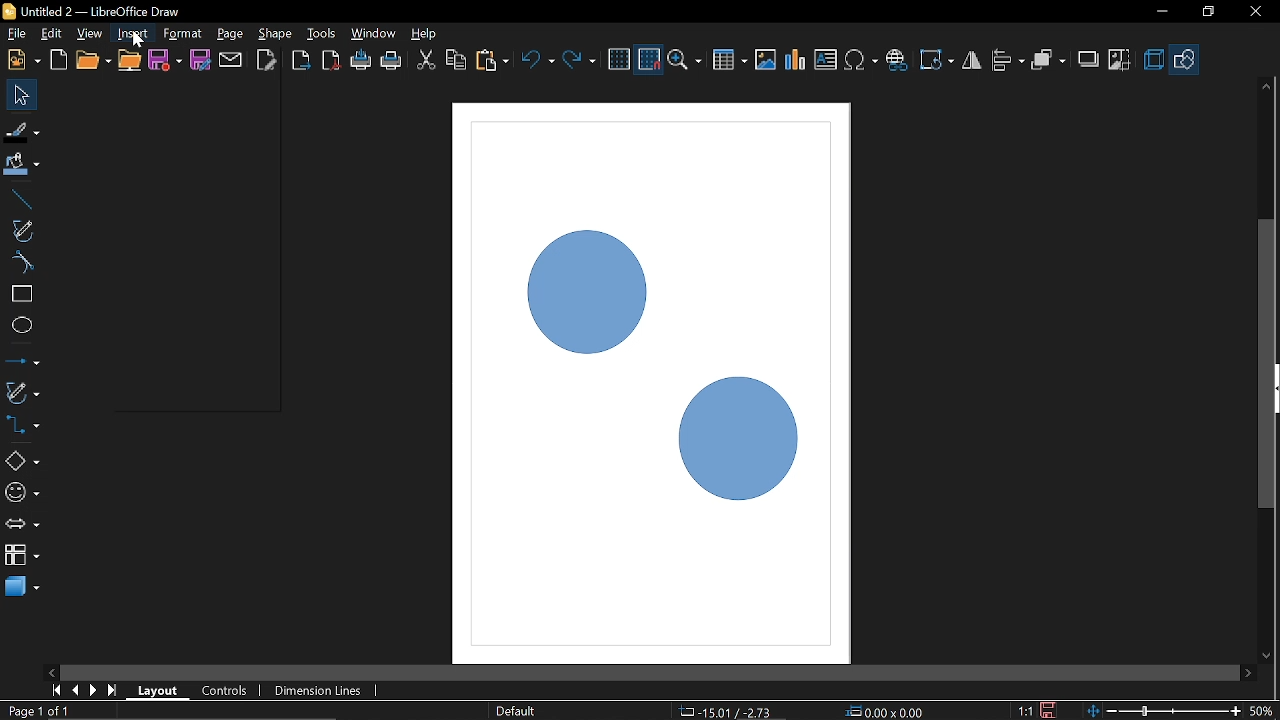 The width and height of the screenshot is (1280, 720). What do you see at coordinates (21, 392) in the screenshot?
I see `Curves and polygons` at bounding box center [21, 392].